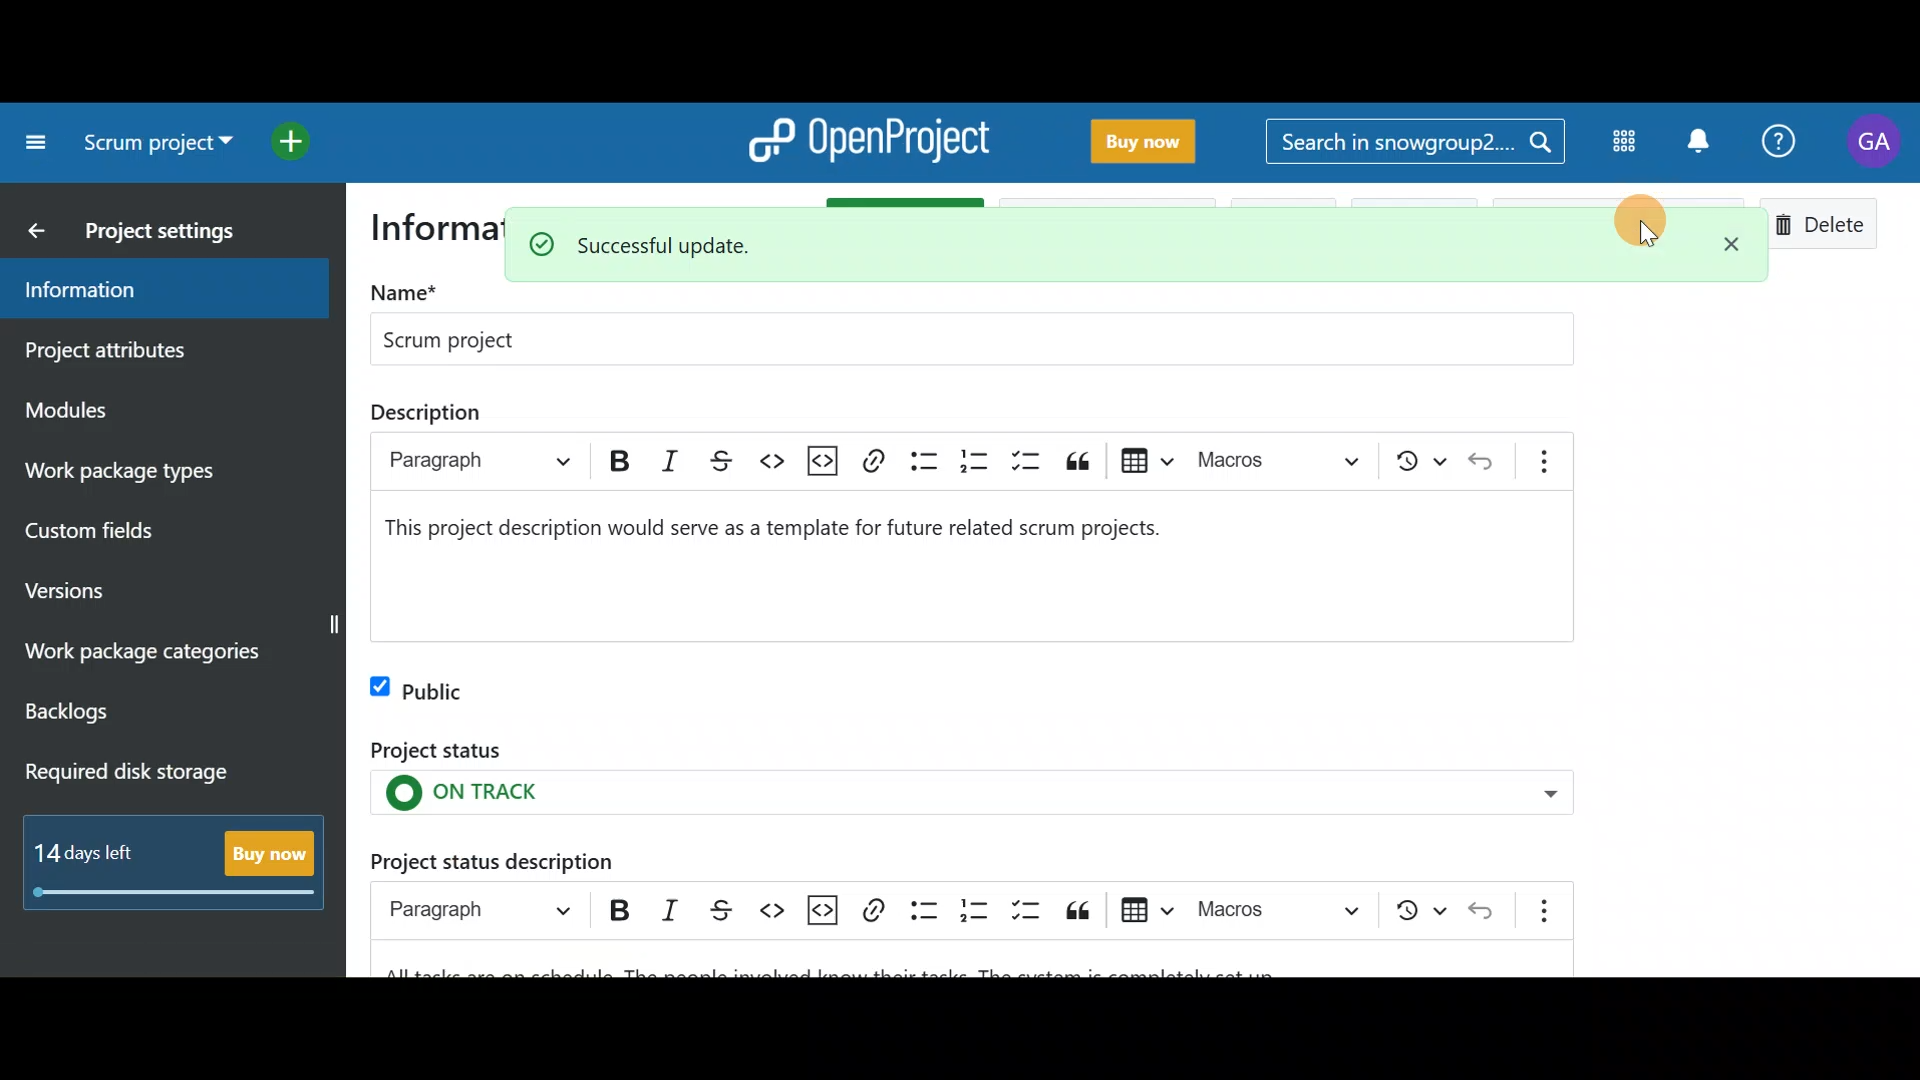 This screenshot has width=1920, height=1080. Describe the element at coordinates (182, 866) in the screenshot. I see `Buy now` at that location.